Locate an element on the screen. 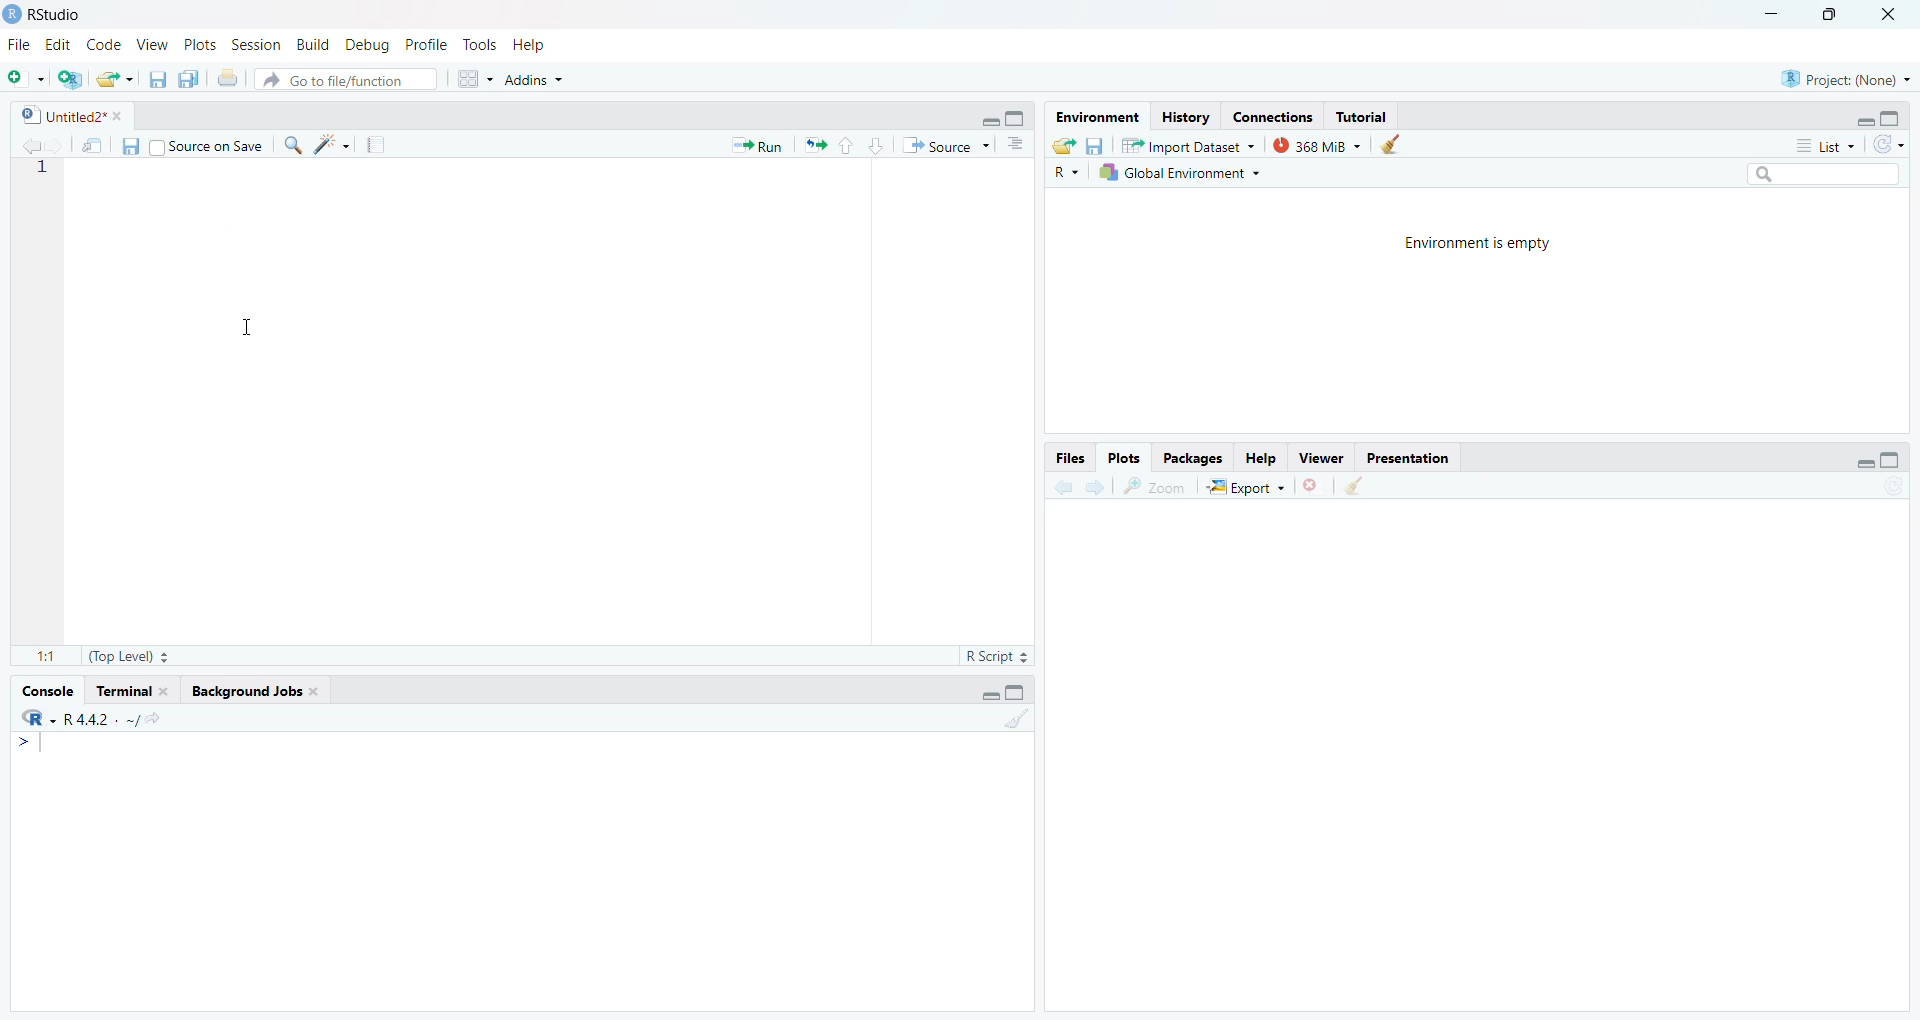 This screenshot has height=1020, width=1920. search is located at coordinates (1822, 173).